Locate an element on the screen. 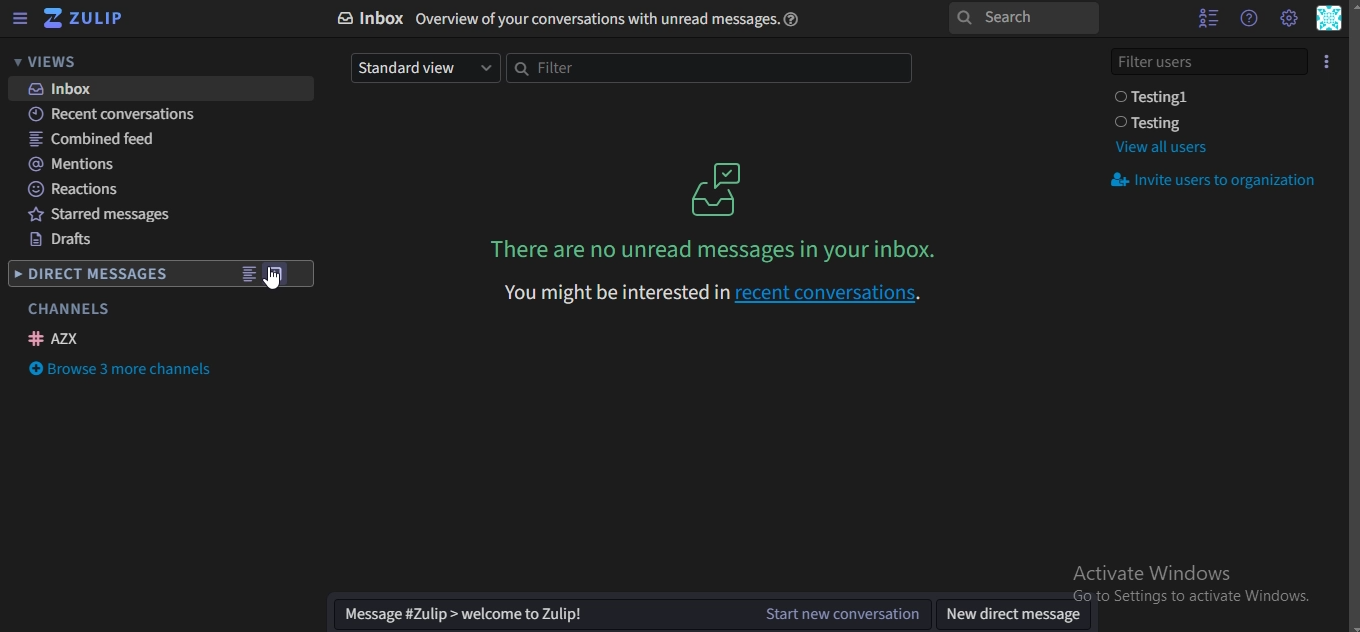 The width and height of the screenshot is (1360, 632). drafts is located at coordinates (63, 242).